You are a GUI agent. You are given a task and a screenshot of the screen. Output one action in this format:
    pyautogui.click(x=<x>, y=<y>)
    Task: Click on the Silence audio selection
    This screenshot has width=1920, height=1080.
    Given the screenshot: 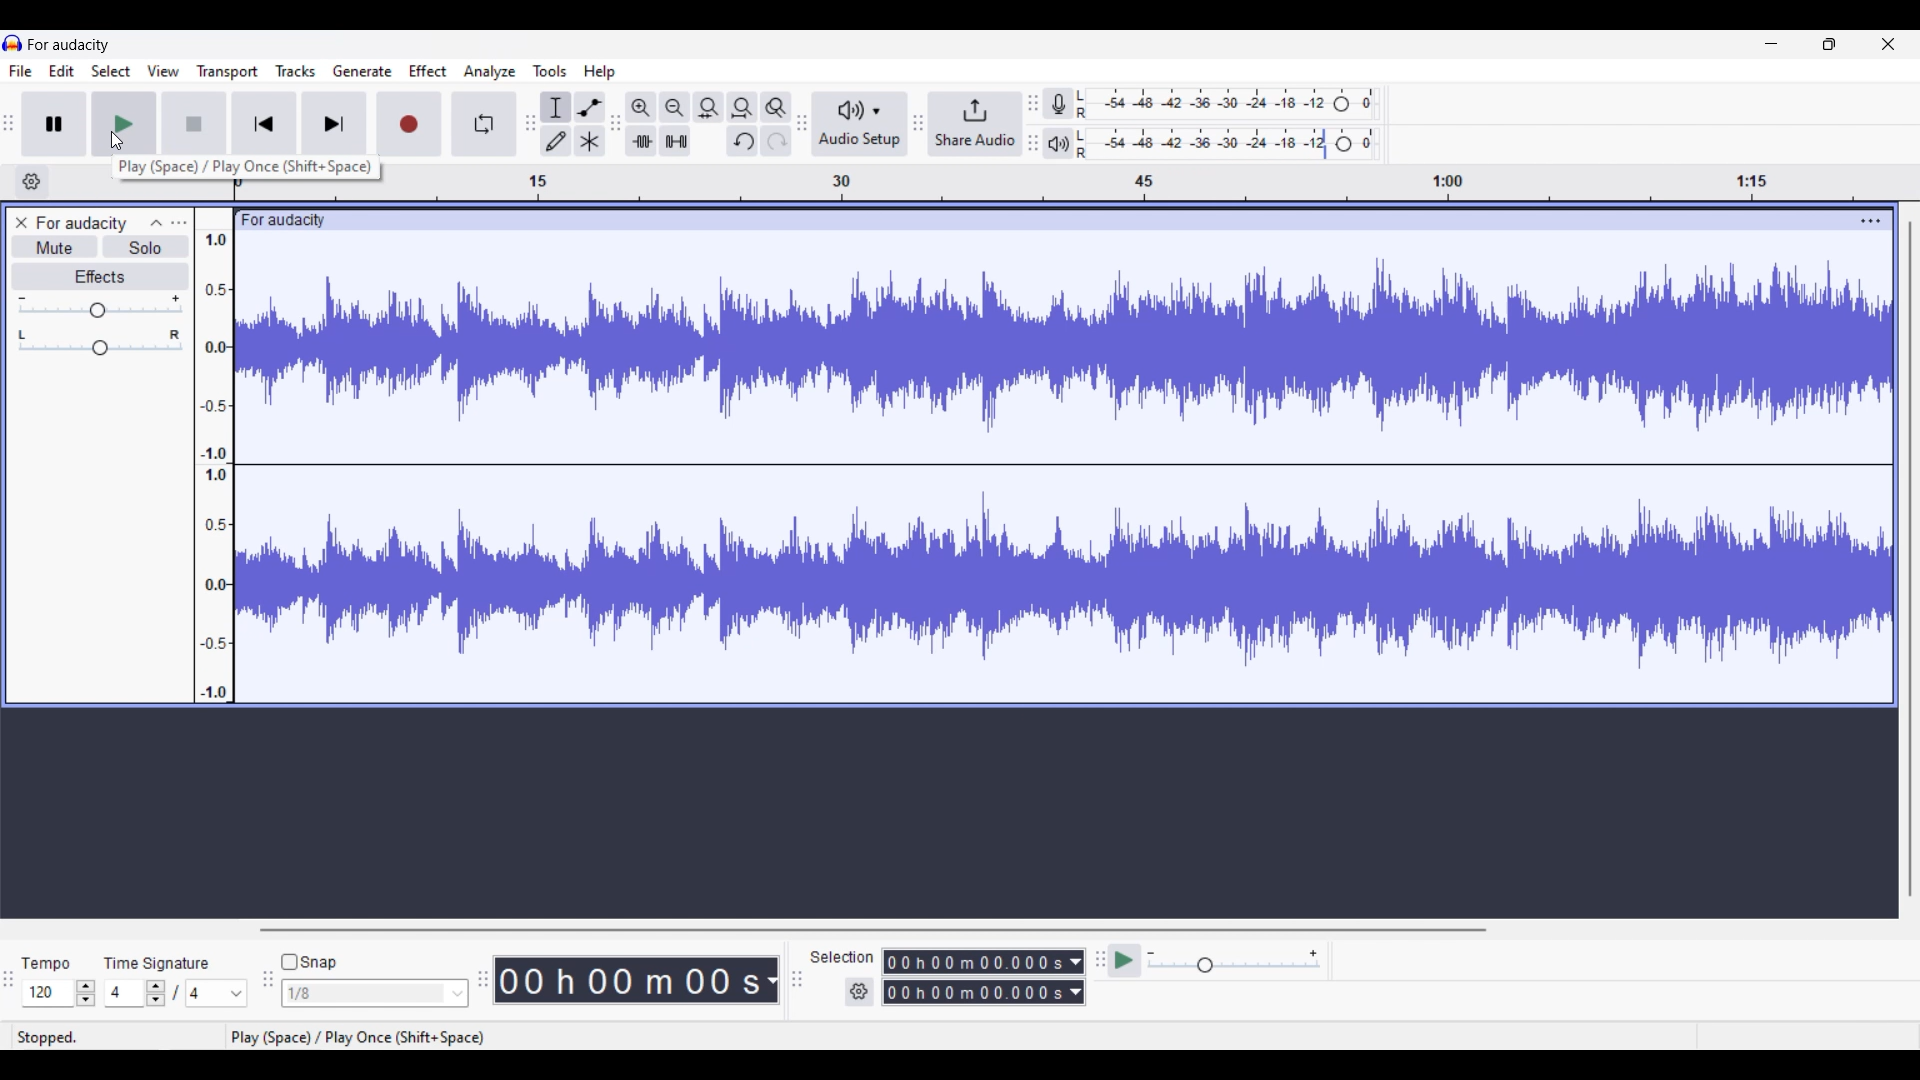 What is the action you would take?
    pyautogui.click(x=676, y=141)
    